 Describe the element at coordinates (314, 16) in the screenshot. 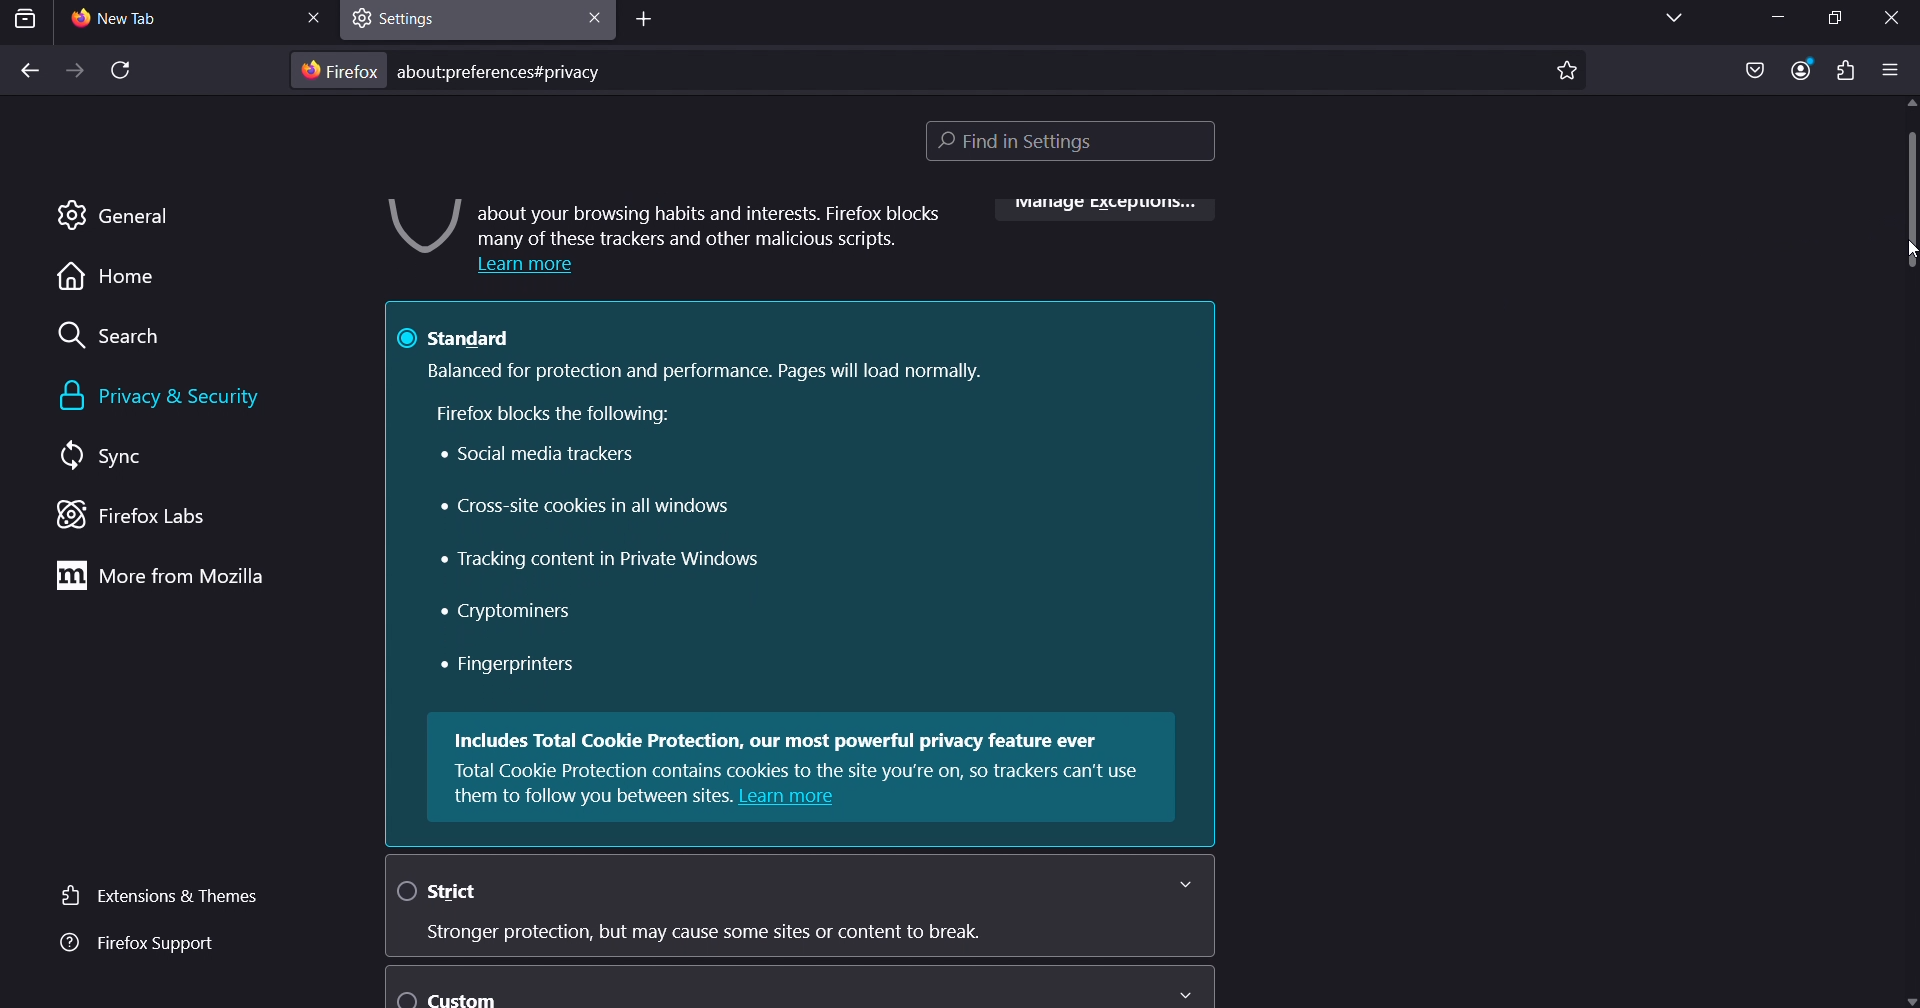

I see `close` at that location.